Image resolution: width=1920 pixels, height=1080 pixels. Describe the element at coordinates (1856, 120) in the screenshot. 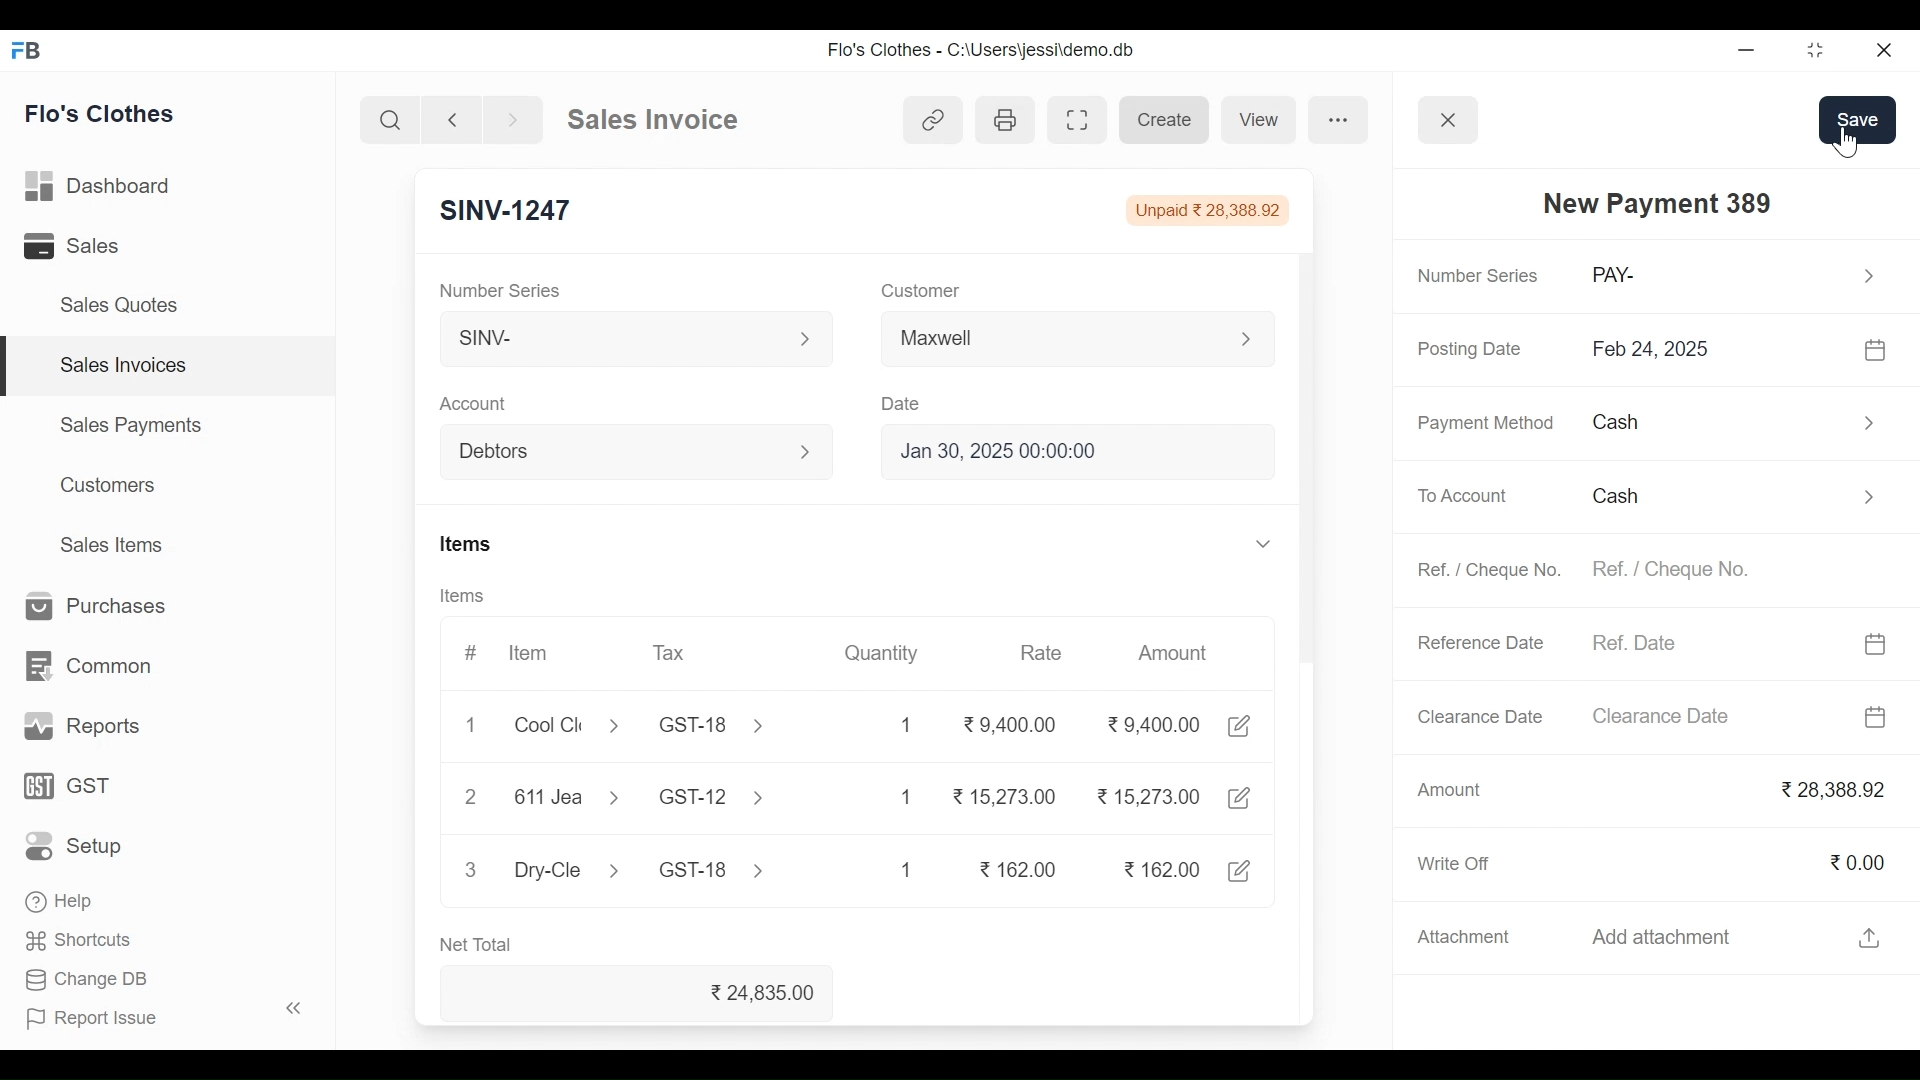

I see `Save` at that location.